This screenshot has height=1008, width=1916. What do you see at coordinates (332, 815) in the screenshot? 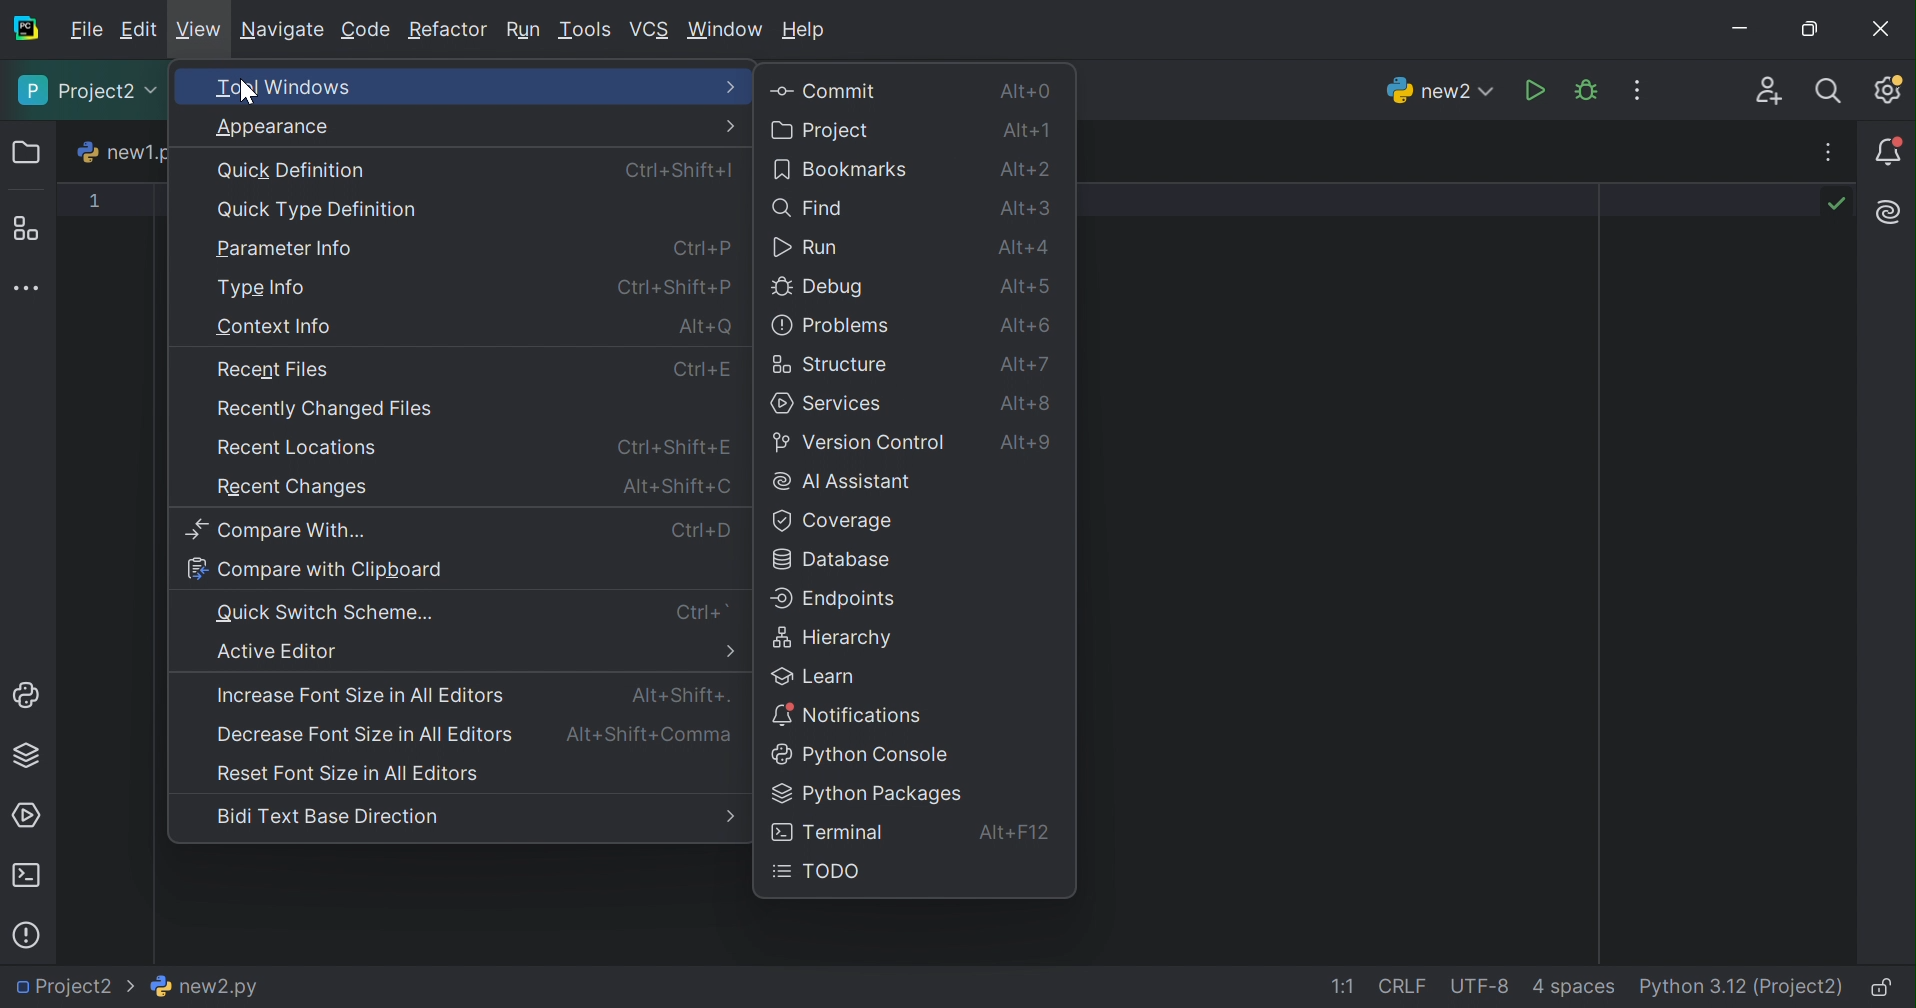
I see `Bidi text base direction` at bounding box center [332, 815].